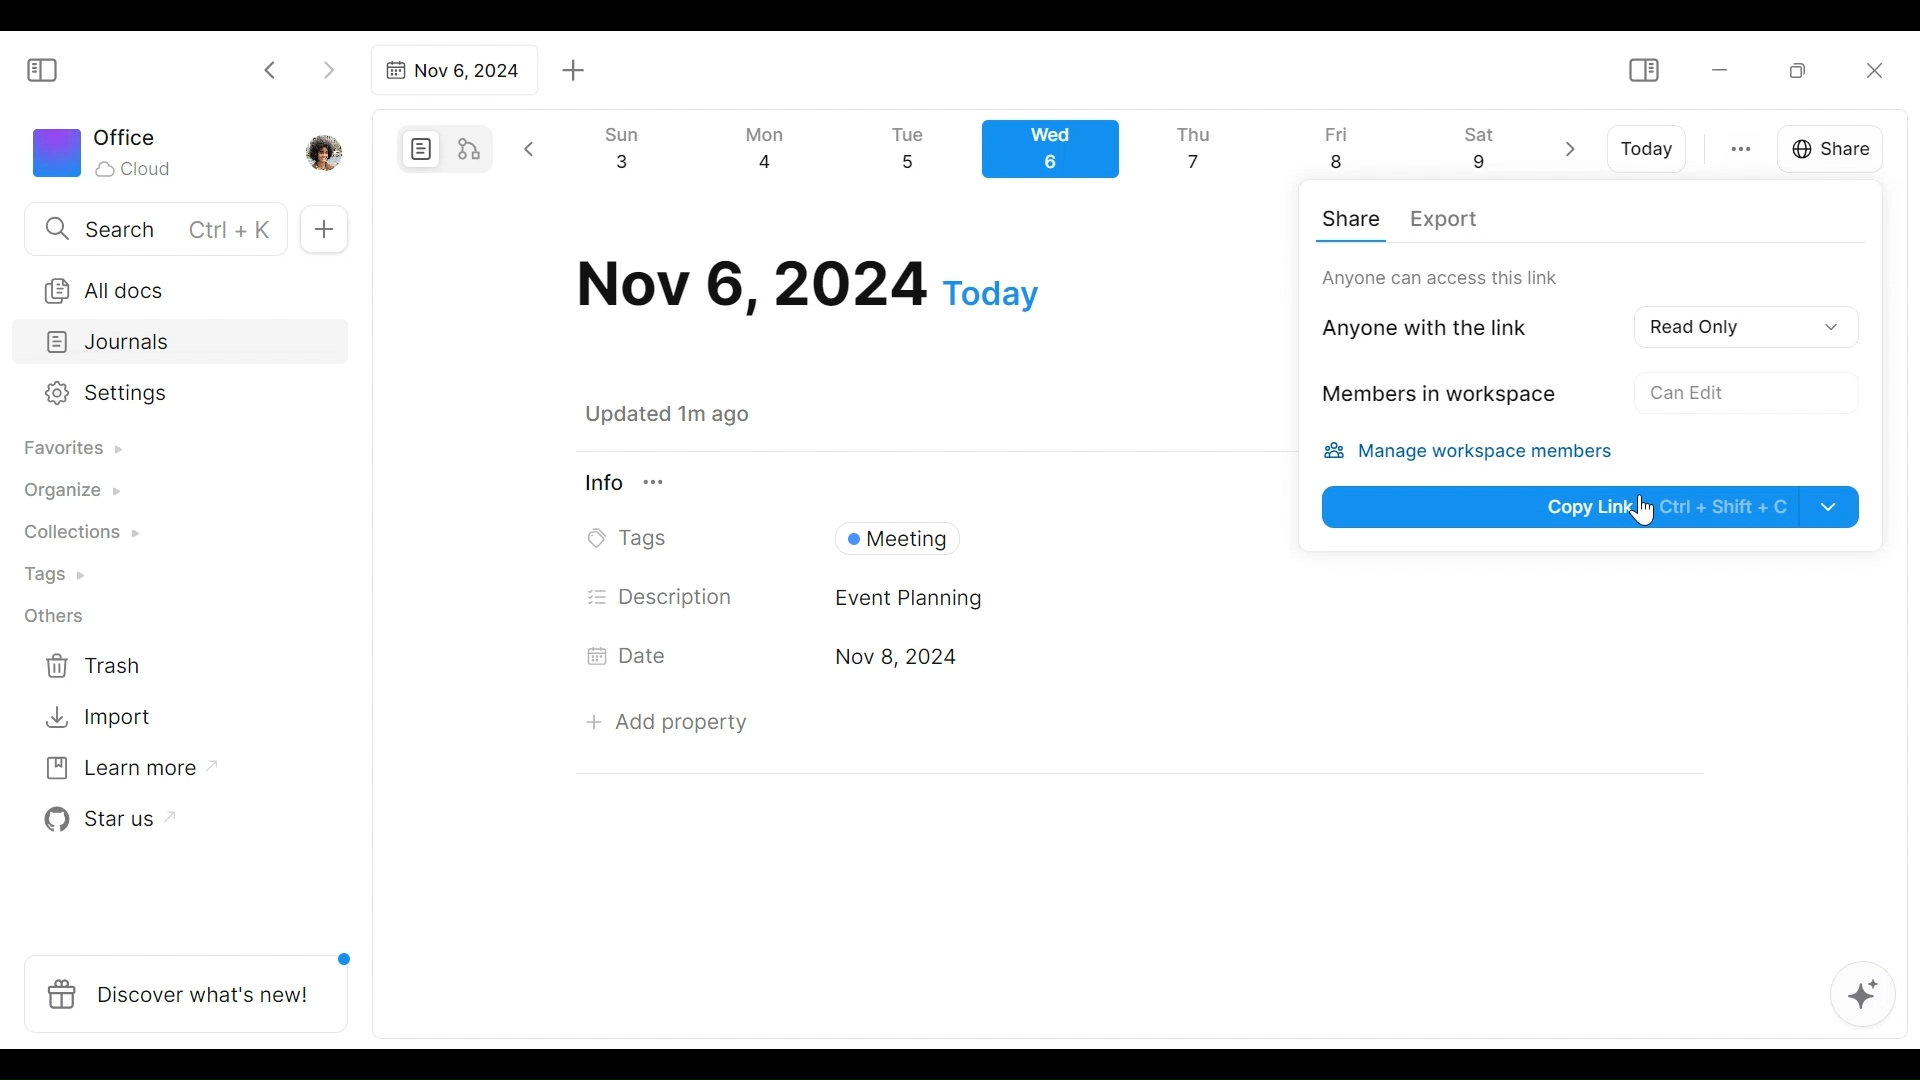  I want to click on Workspace icon, so click(106, 150).